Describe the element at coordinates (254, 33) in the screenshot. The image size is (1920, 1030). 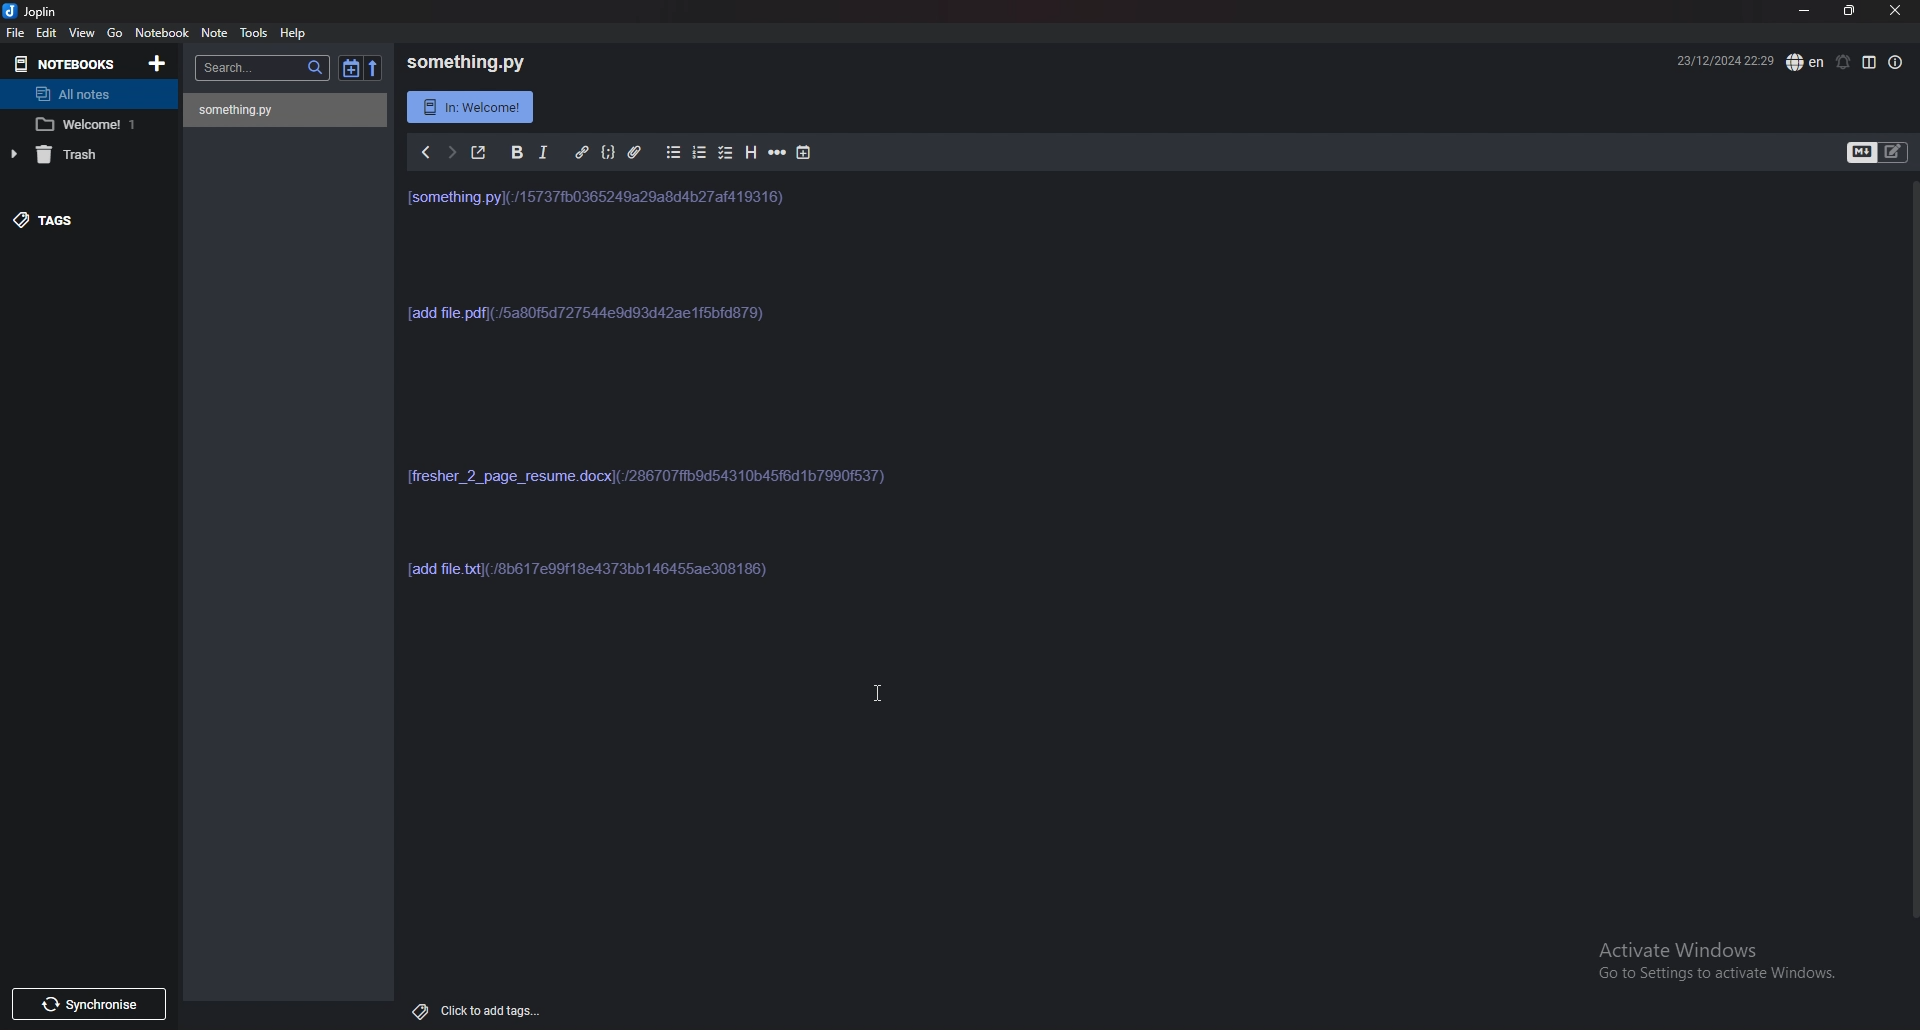
I see `Tools` at that location.